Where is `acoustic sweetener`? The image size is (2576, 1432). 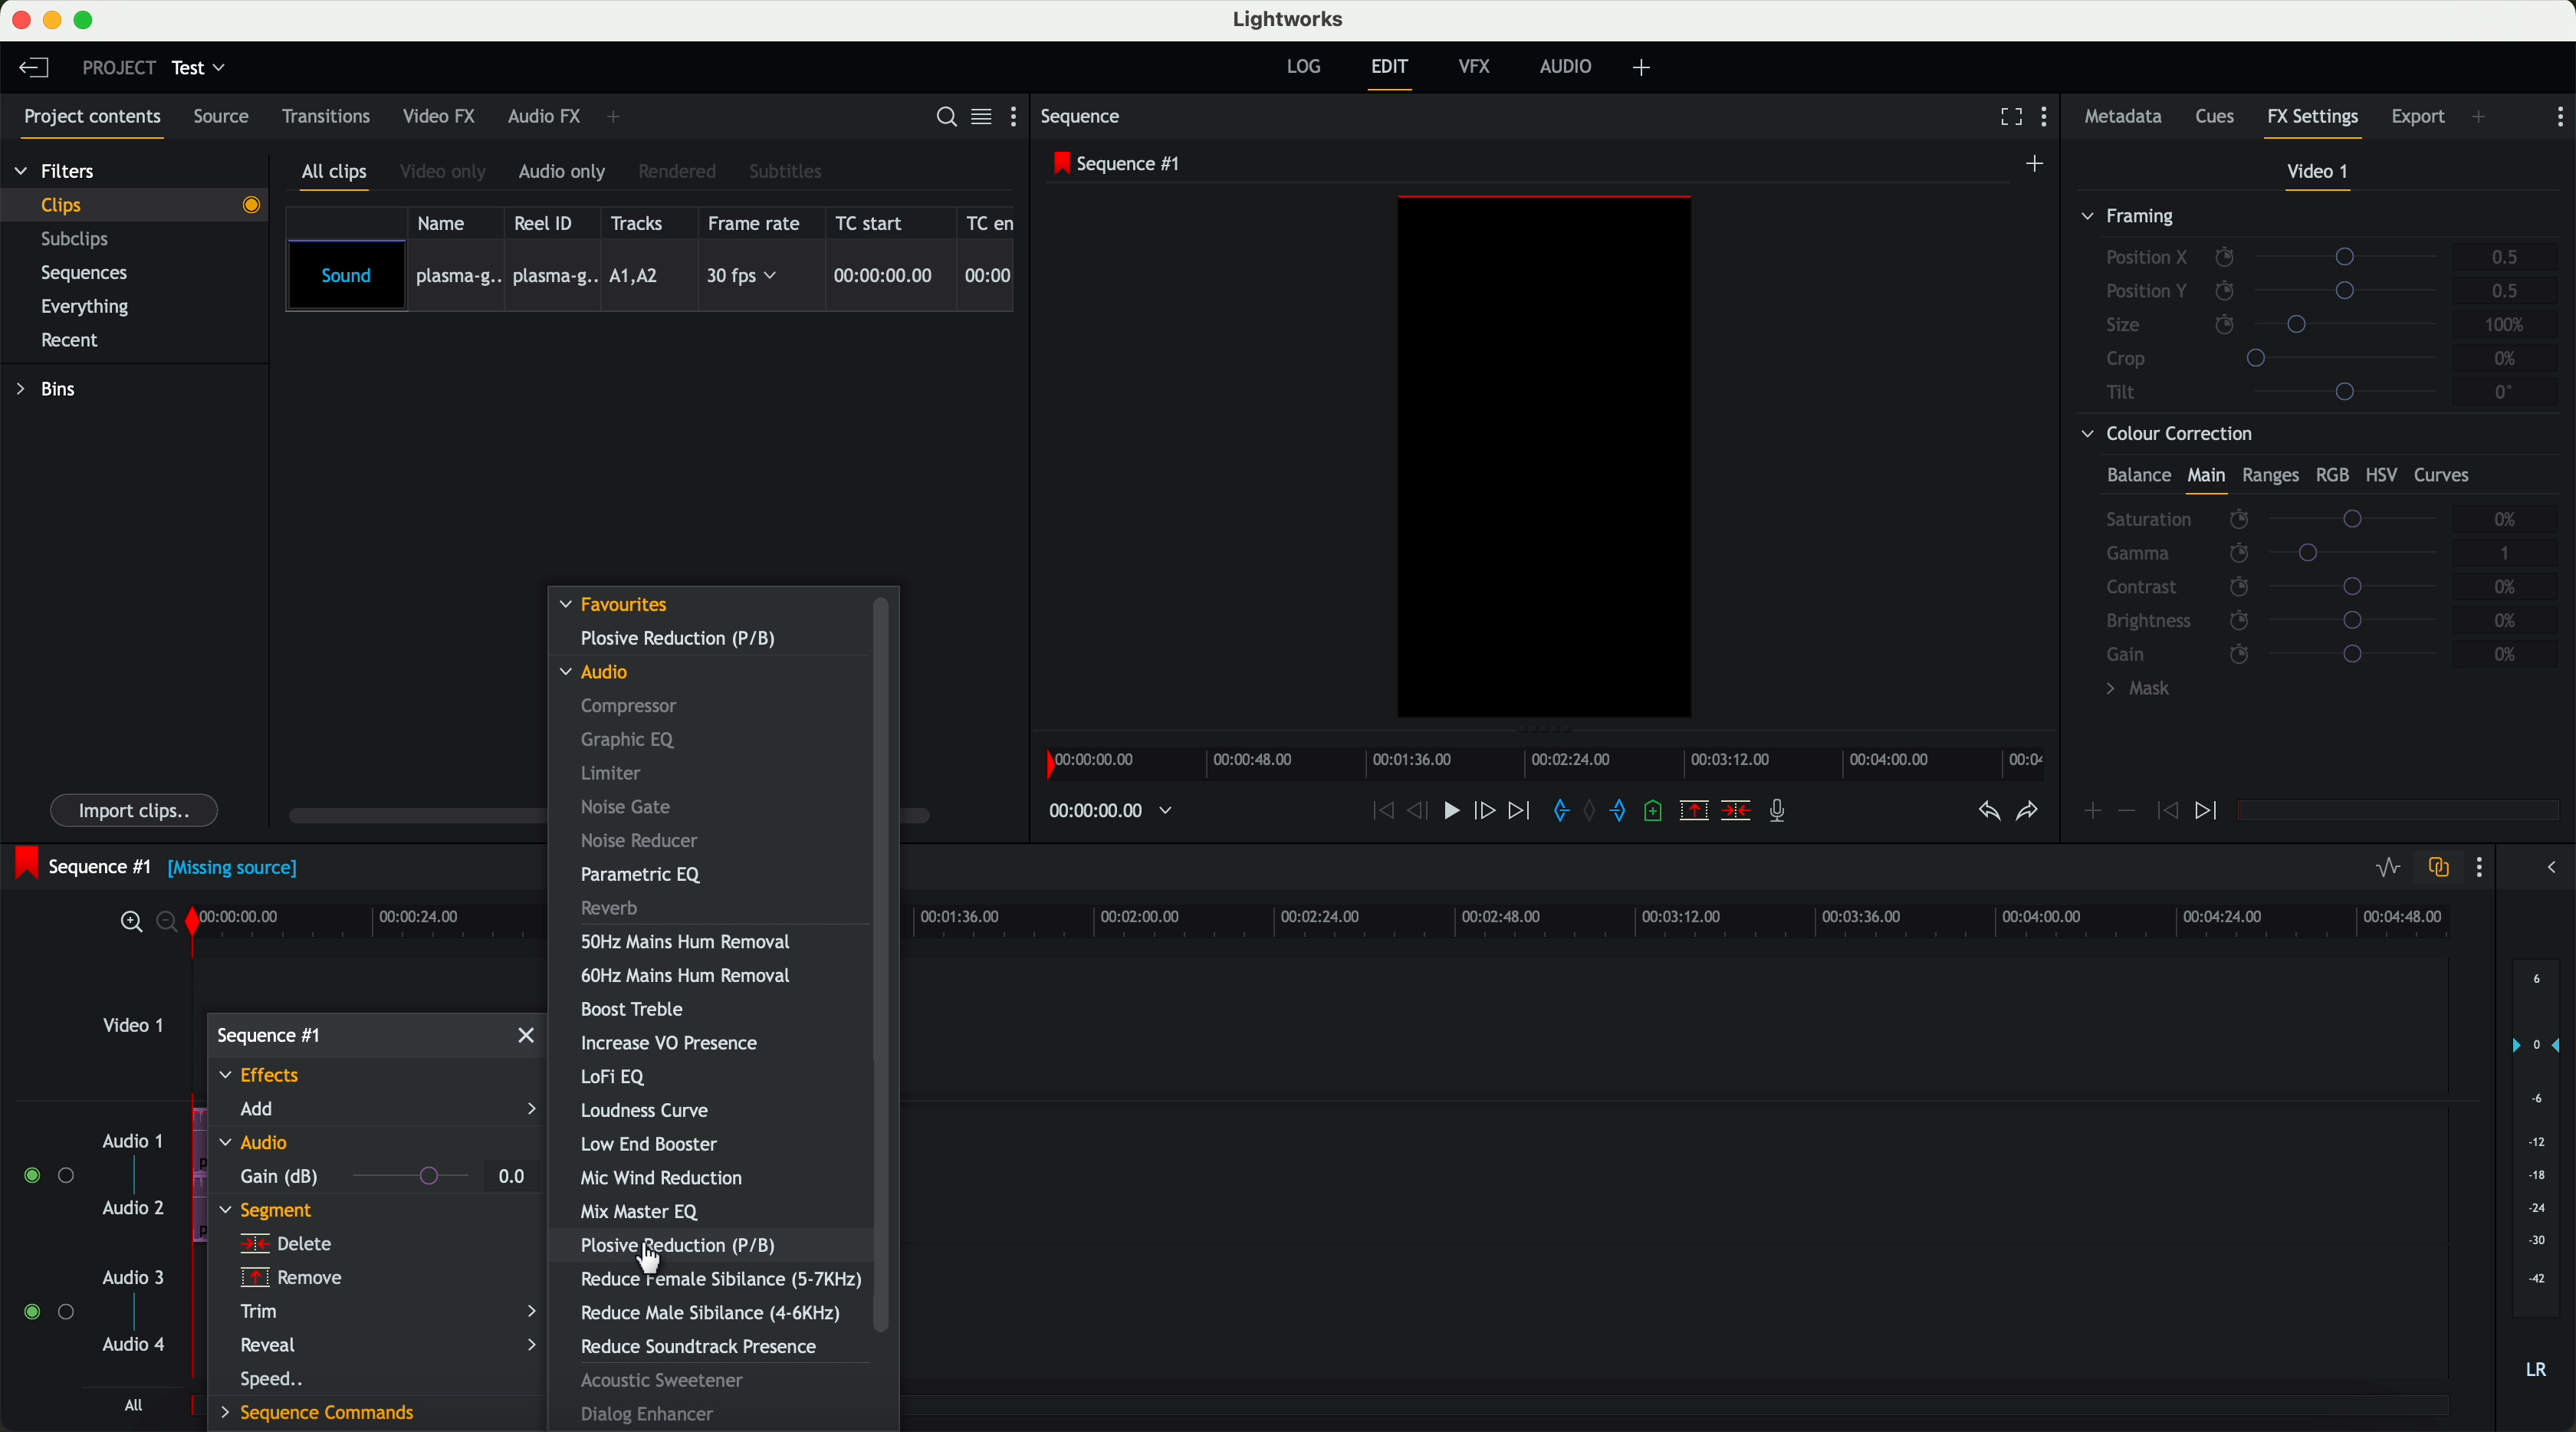
acoustic sweetener is located at coordinates (669, 1381).